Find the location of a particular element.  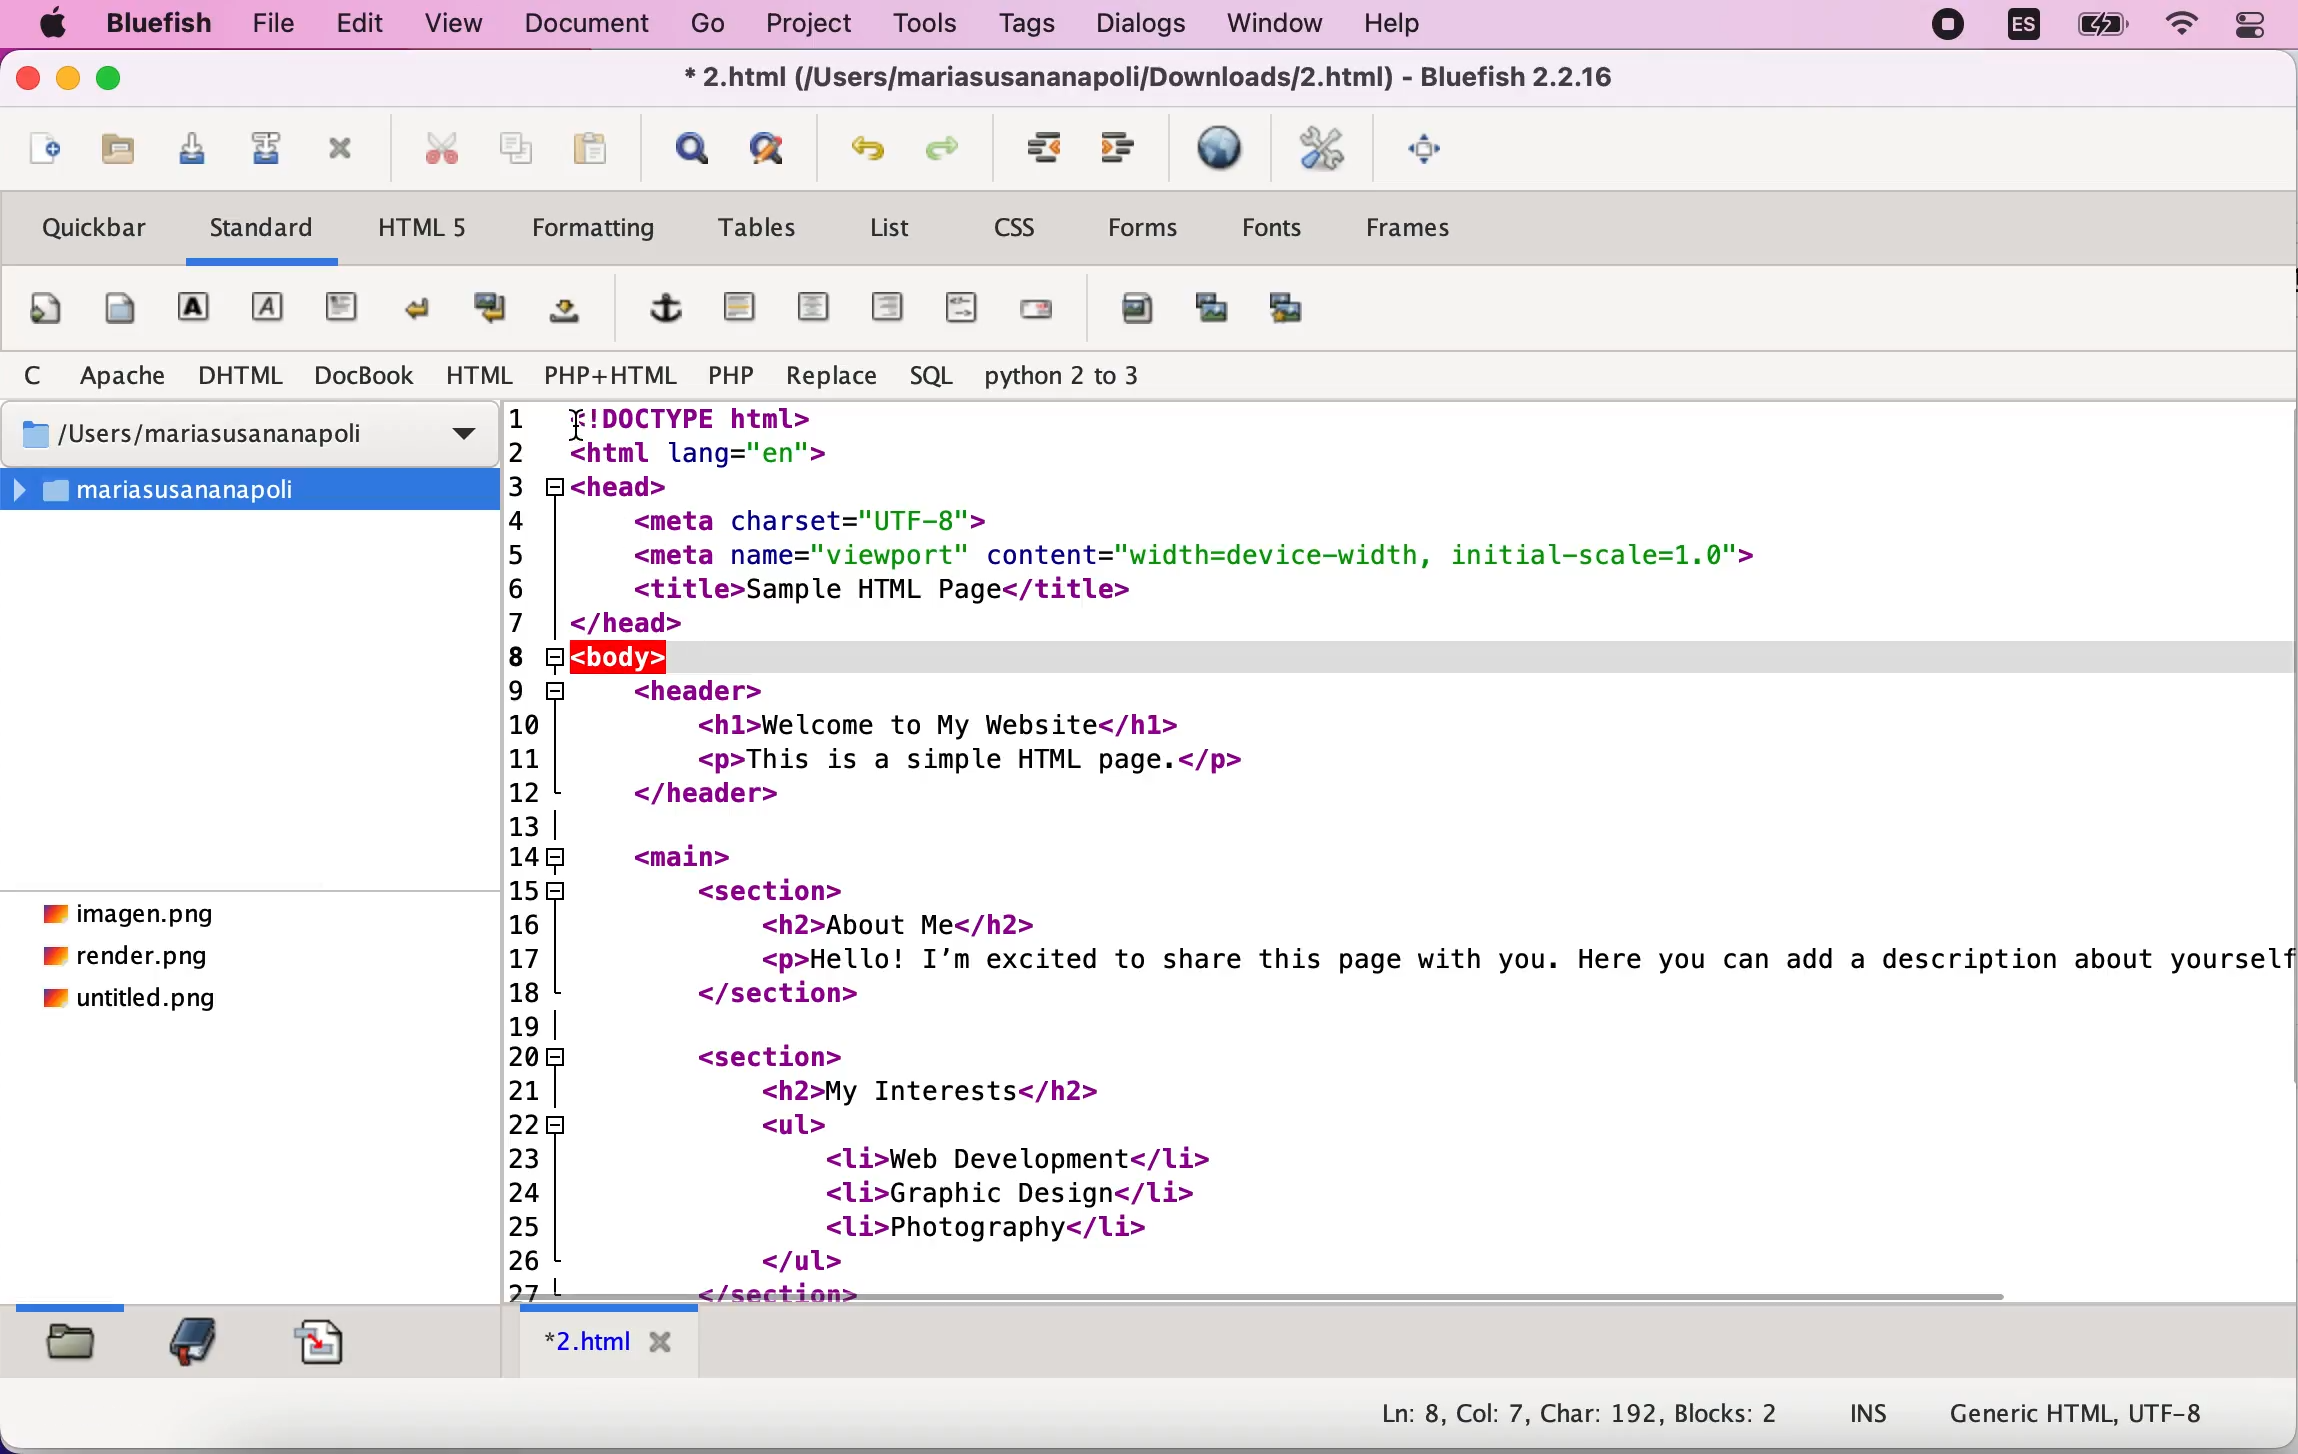

Bold is located at coordinates (195, 311).